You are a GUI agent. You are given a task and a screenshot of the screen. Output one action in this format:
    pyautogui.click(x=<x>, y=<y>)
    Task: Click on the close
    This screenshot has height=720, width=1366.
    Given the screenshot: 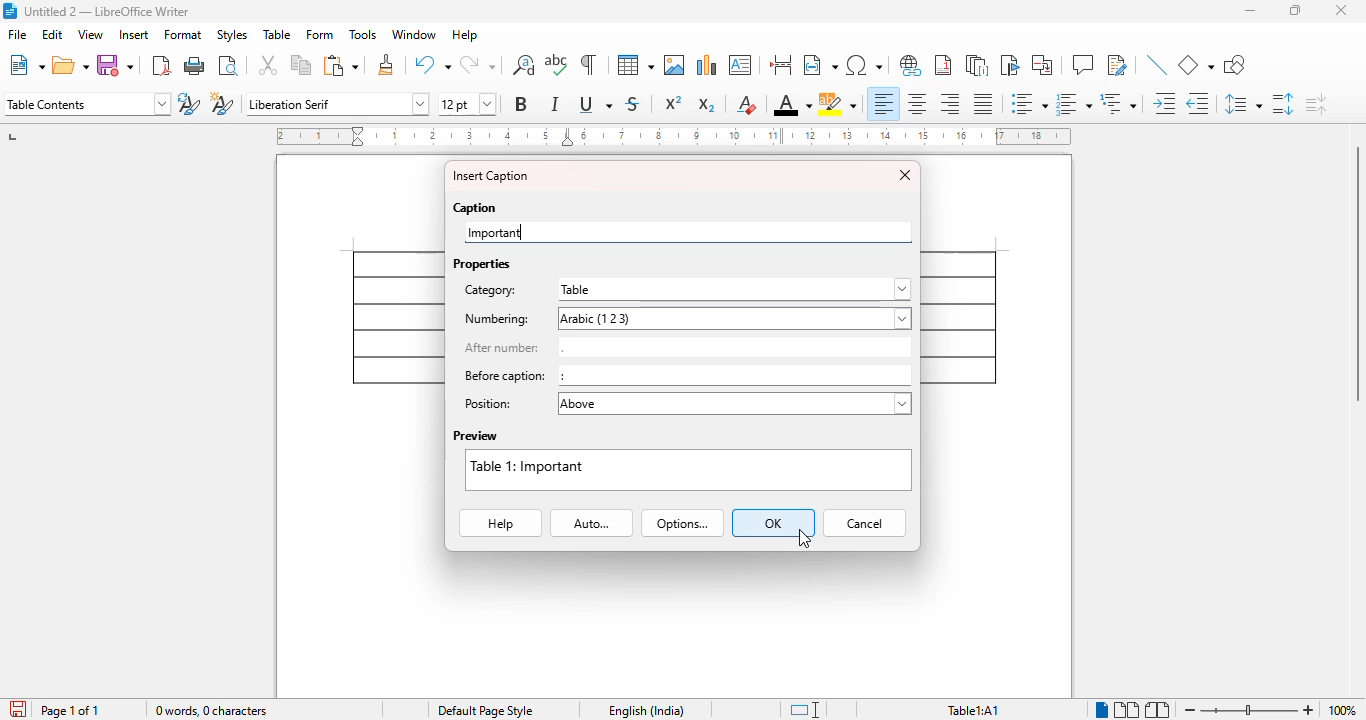 What is the action you would take?
    pyautogui.click(x=906, y=175)
    